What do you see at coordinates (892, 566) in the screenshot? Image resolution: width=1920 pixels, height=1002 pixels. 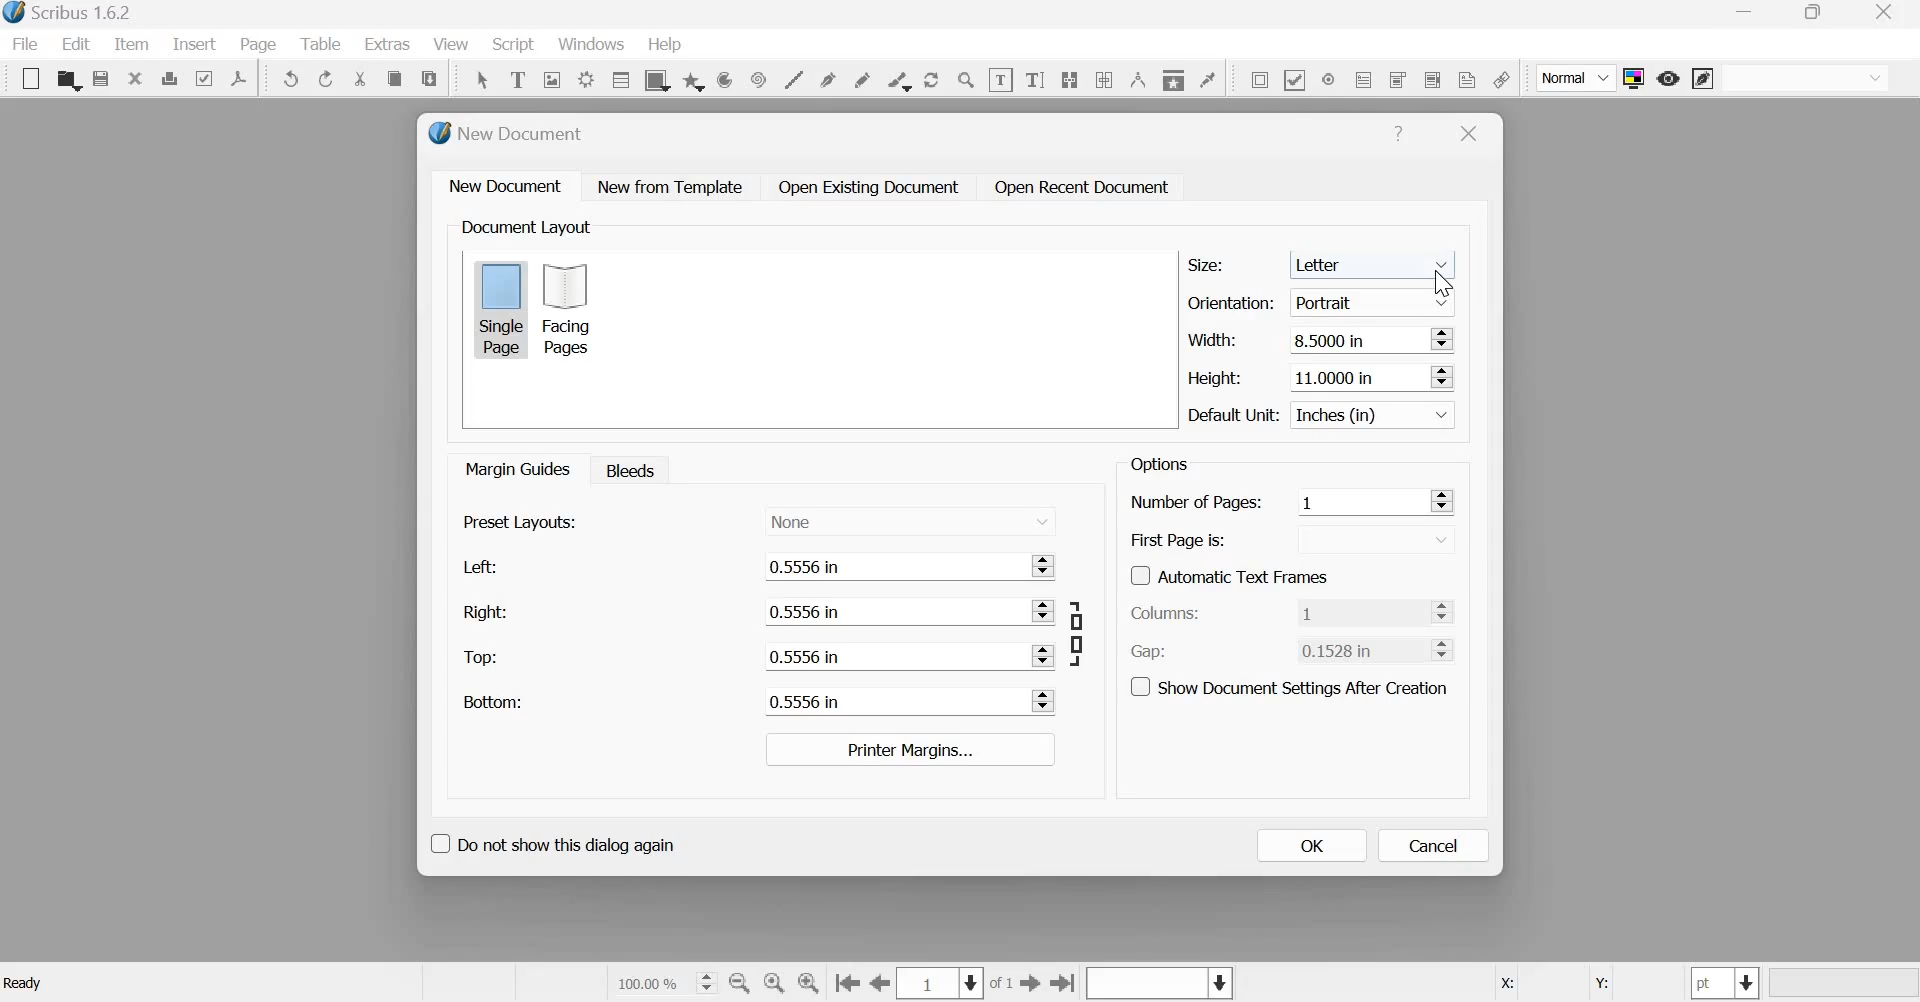 I see `0.5556 in` at bounding box center [892, 566].